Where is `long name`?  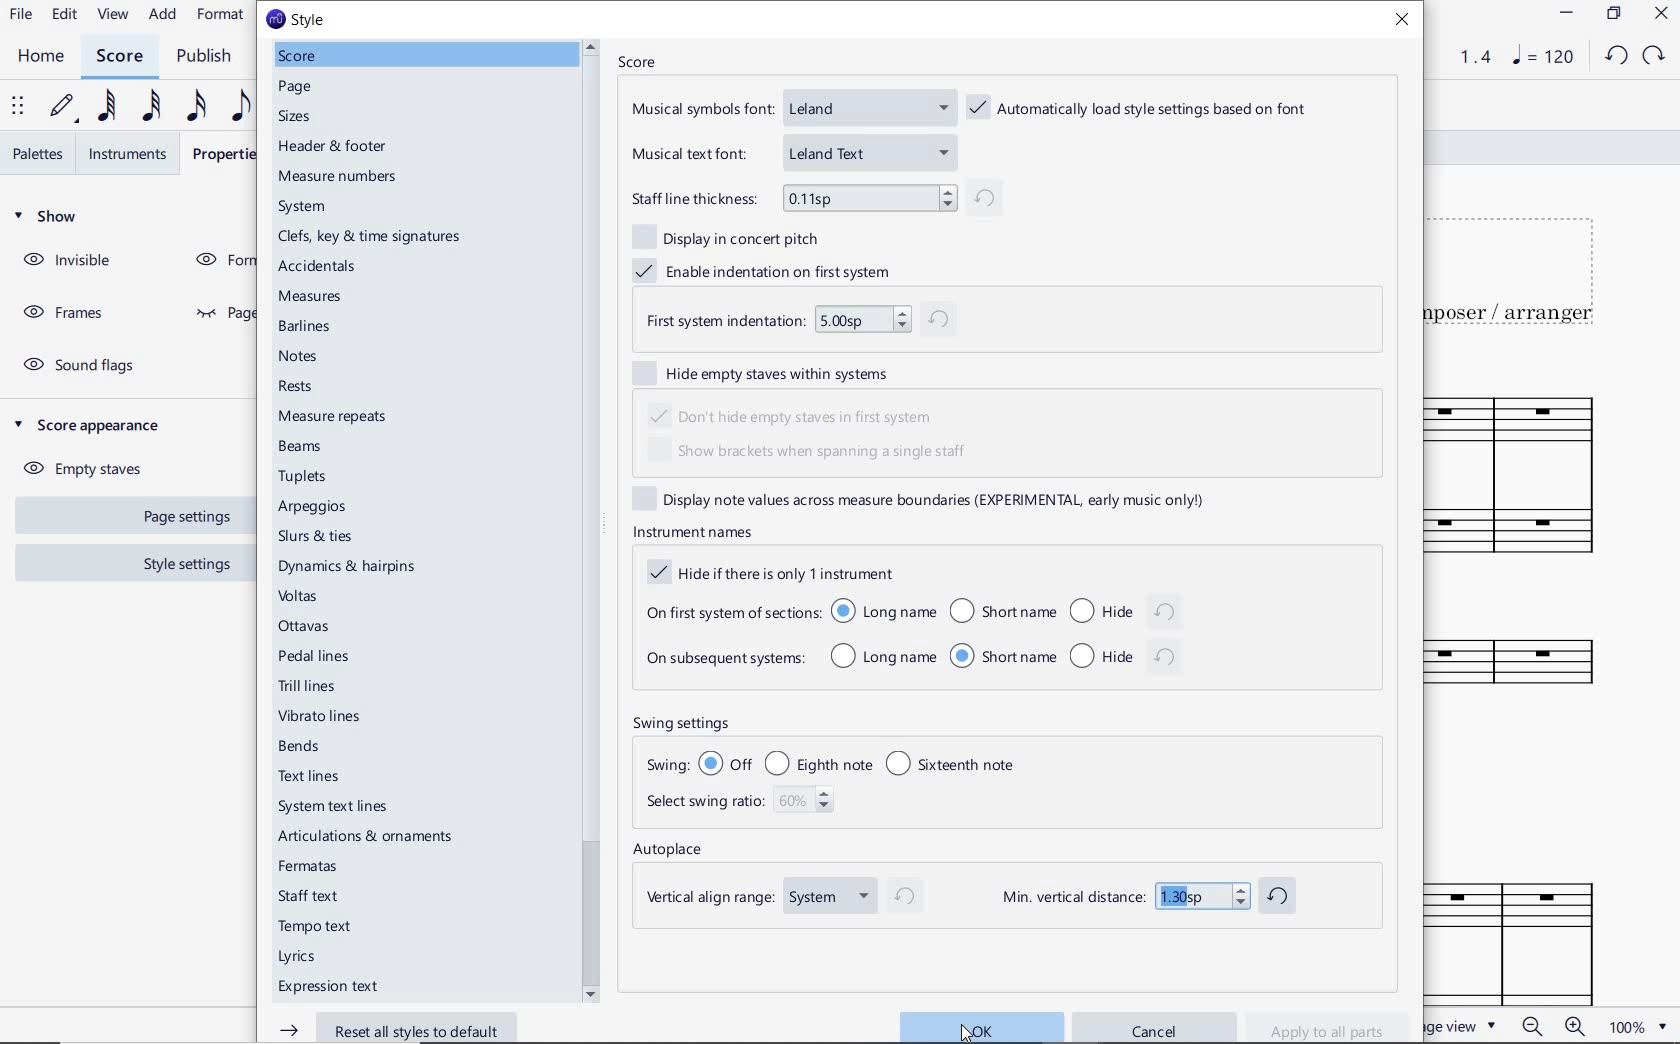 long name is located at coordinates (883, 657).